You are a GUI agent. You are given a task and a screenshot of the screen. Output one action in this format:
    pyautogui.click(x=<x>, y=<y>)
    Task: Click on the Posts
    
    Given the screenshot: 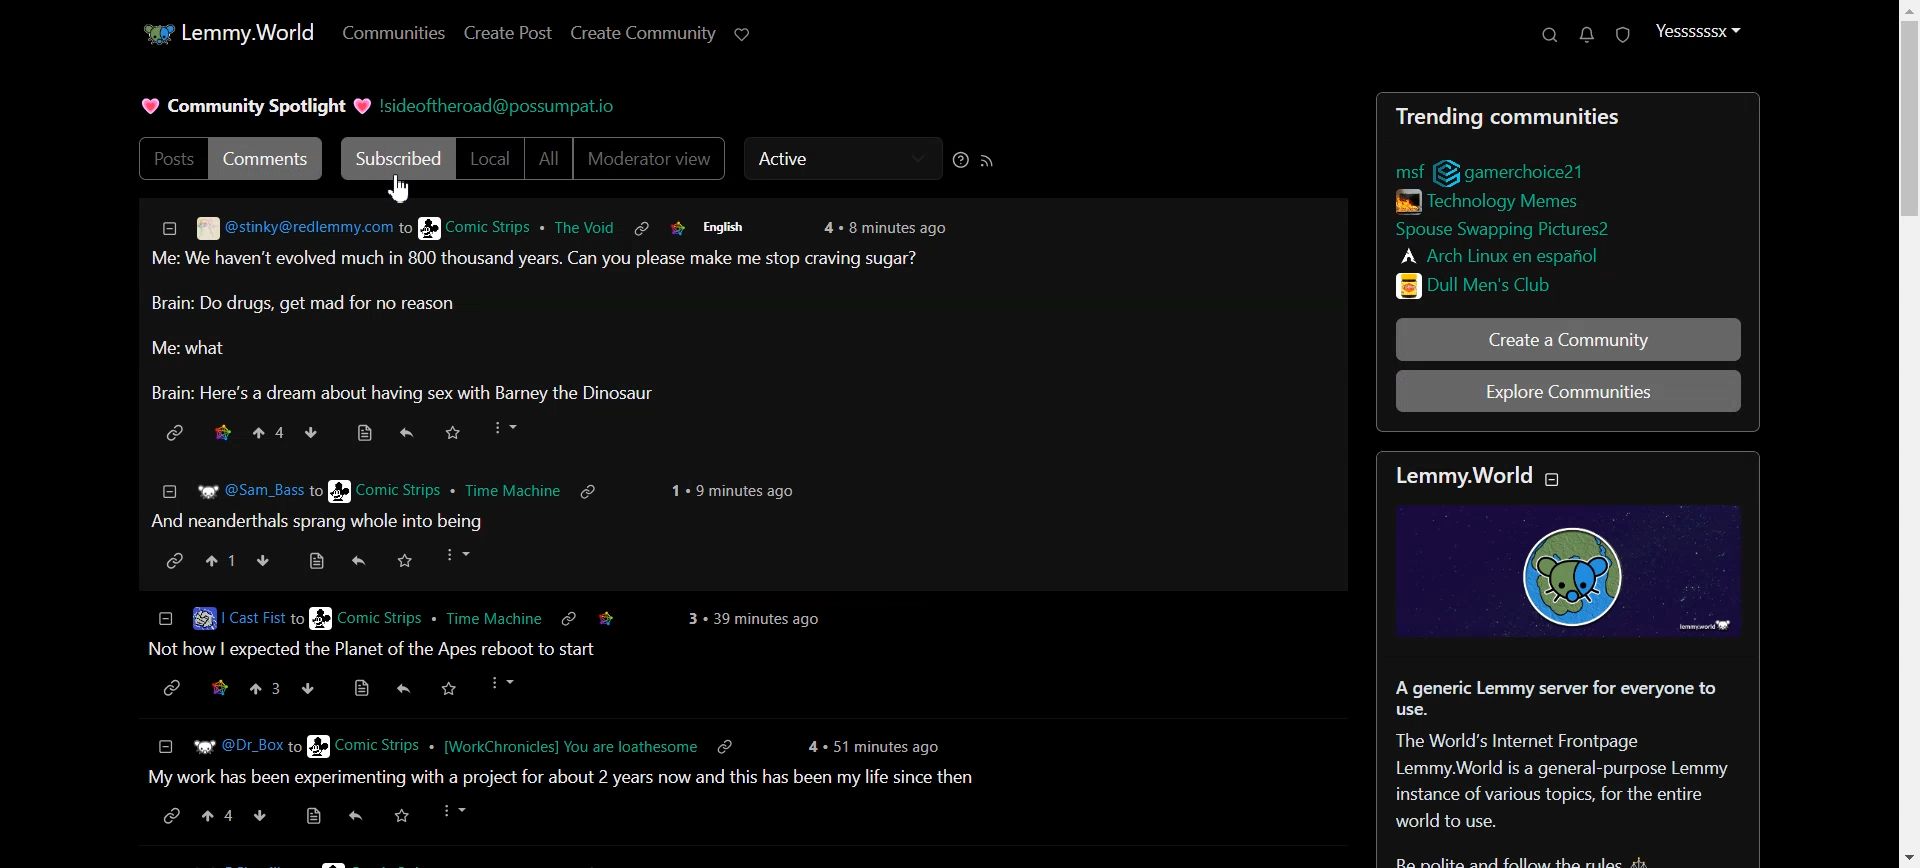 What is the action you would take?
    pyautogui.click(x=745, y=326)
    